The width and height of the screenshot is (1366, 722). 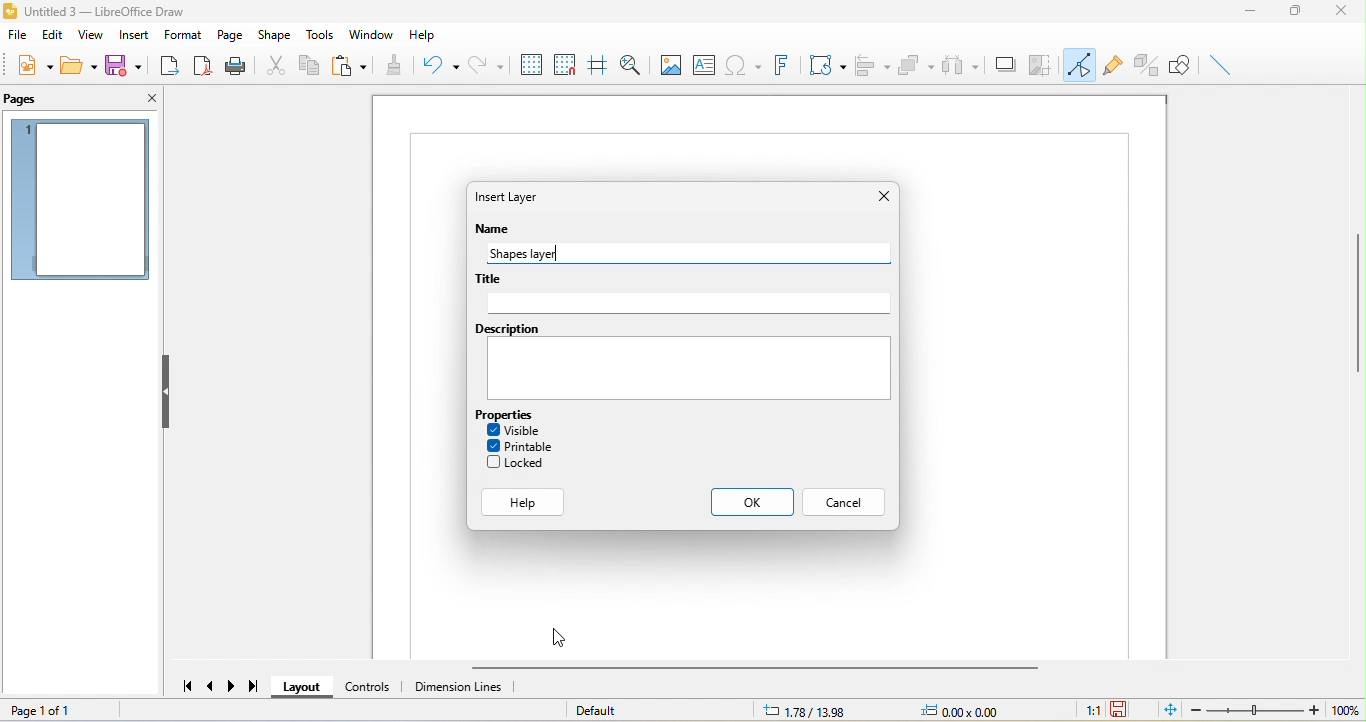 I want to click on select at least three object to distribute, so click(x=961, y=64).